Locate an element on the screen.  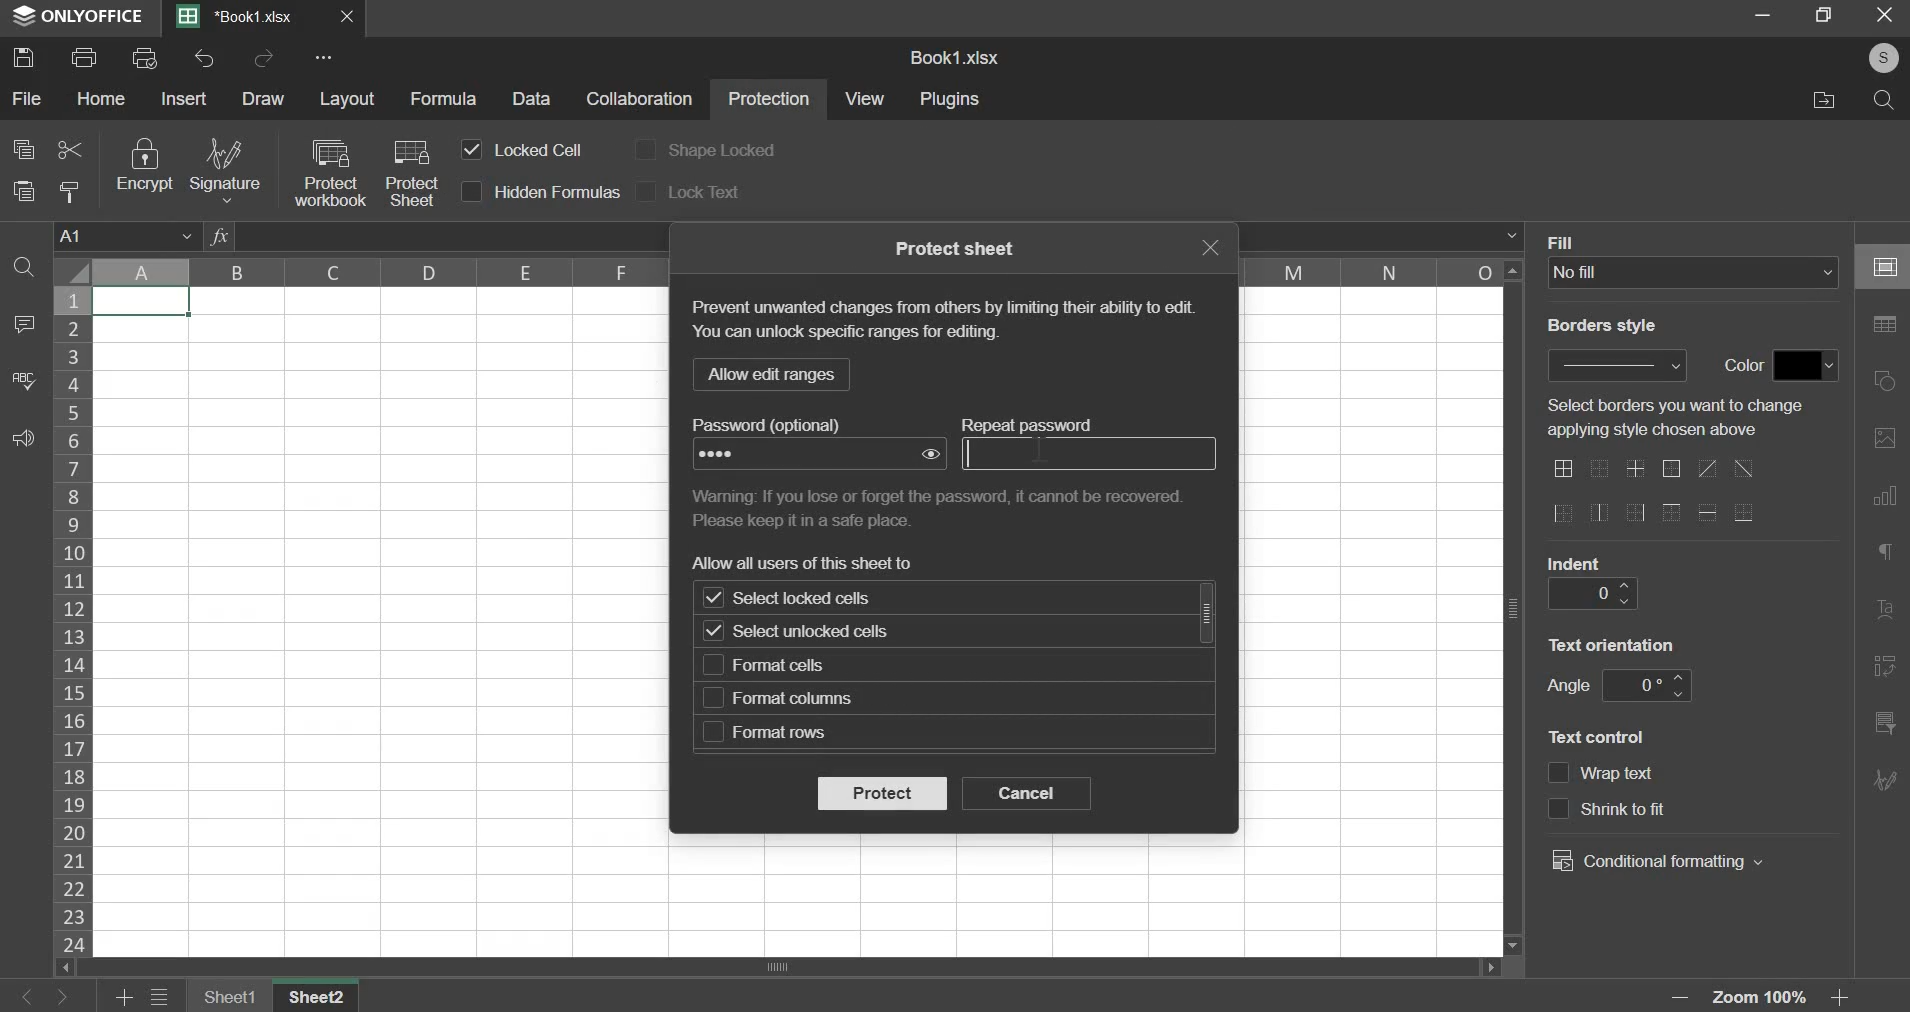
right is located at coordinates (61, 998).